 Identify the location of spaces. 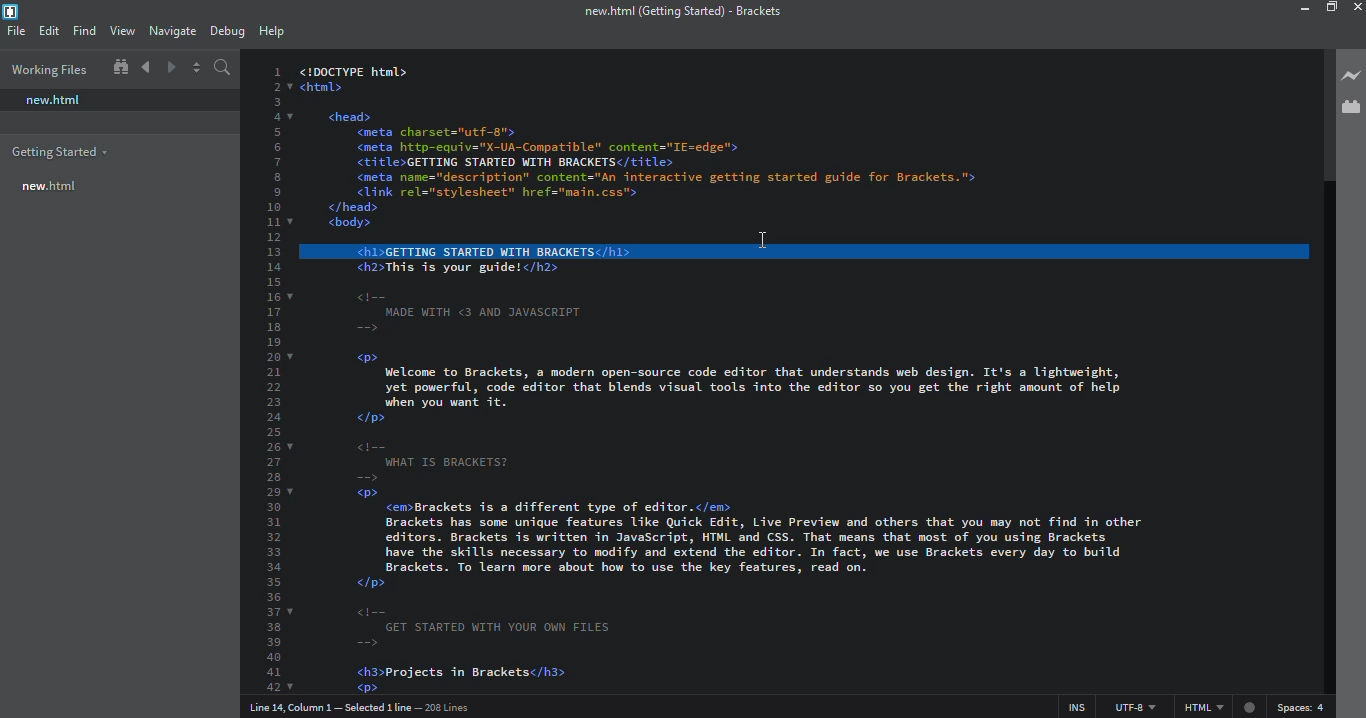
(1302, 707).